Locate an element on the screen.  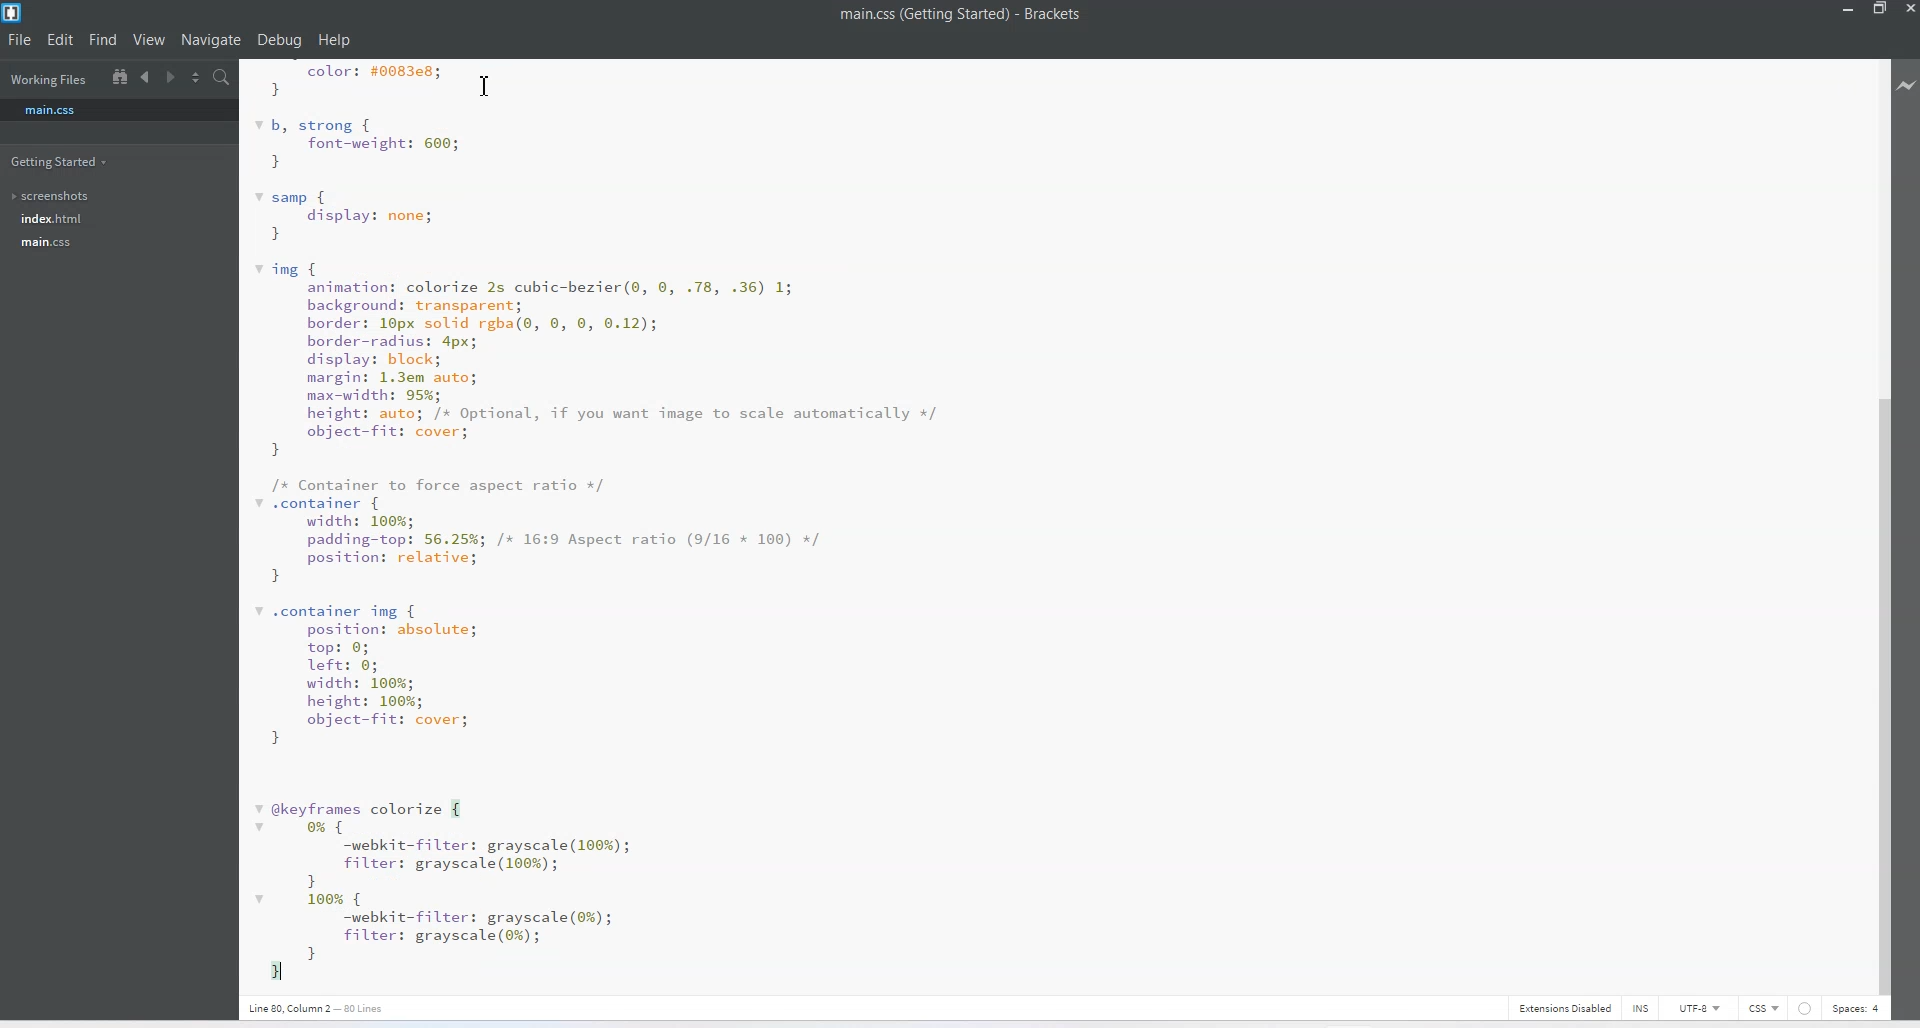
File is located at coordinates (20, 40).